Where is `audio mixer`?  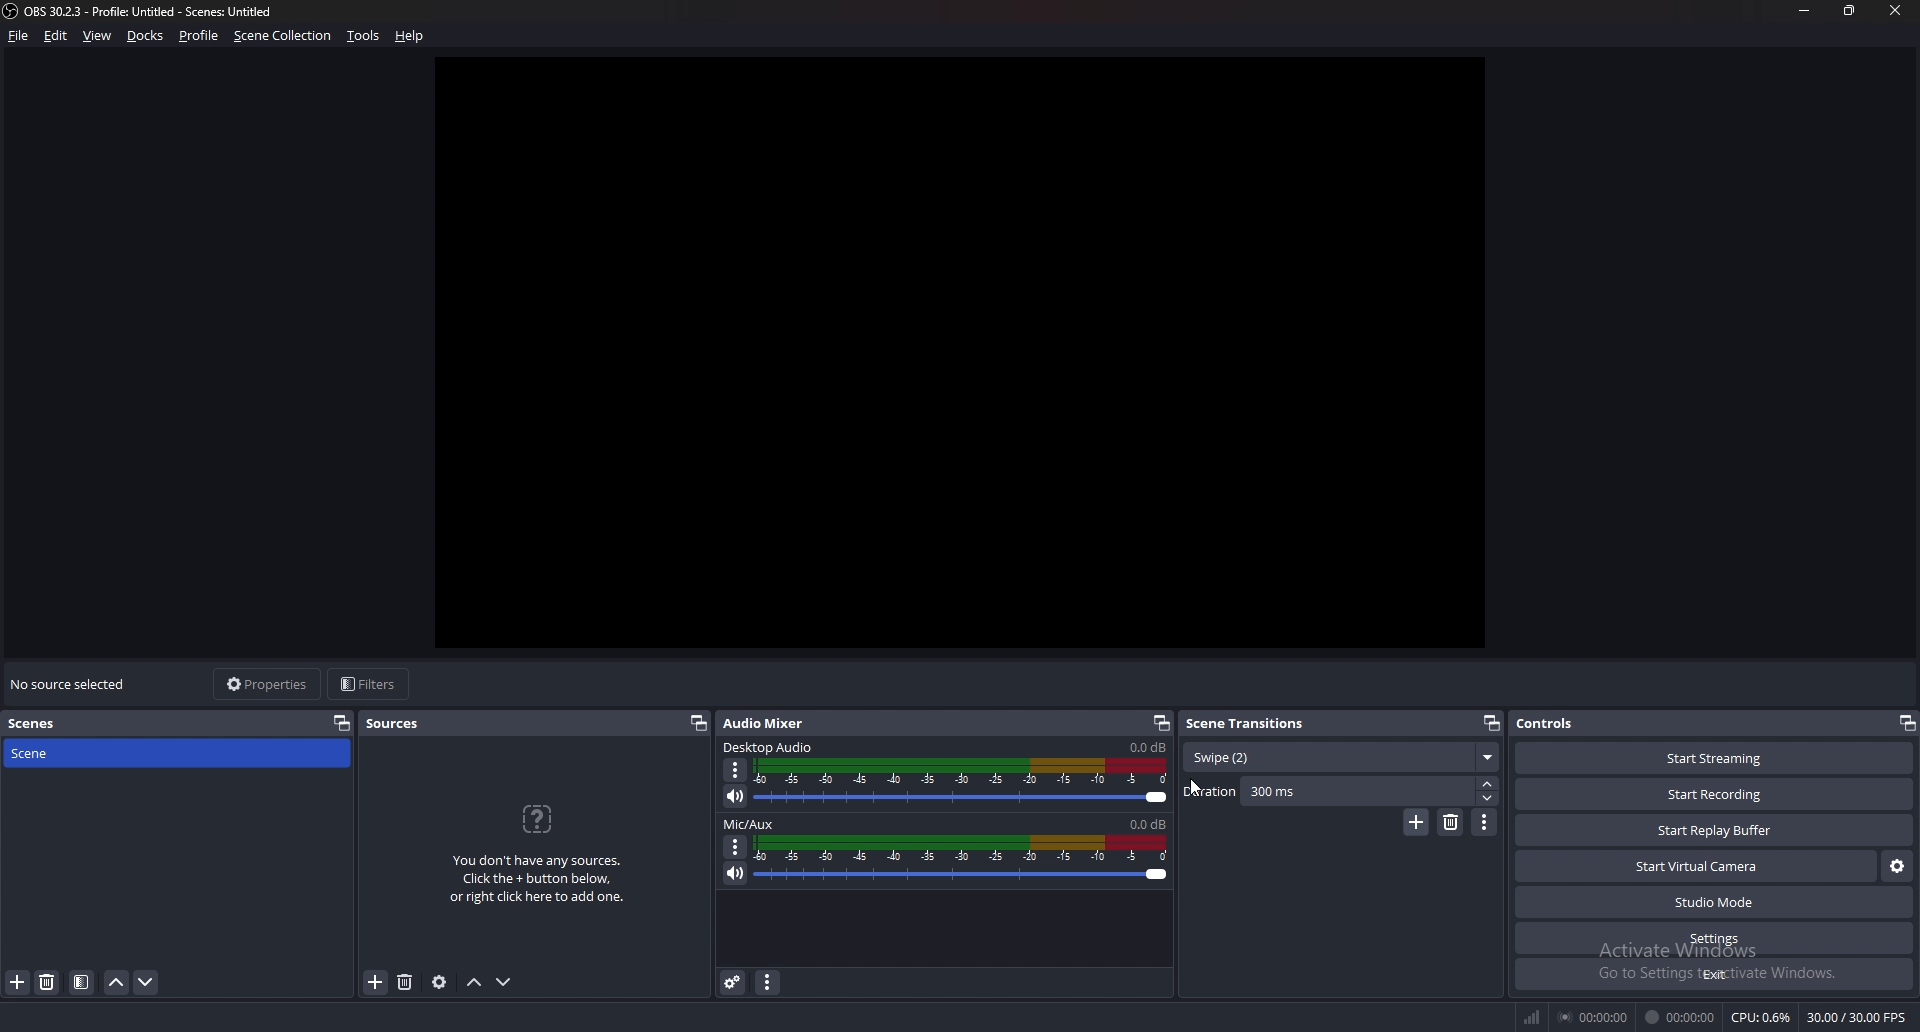
audio mixer is located at coordinates (769, 724).